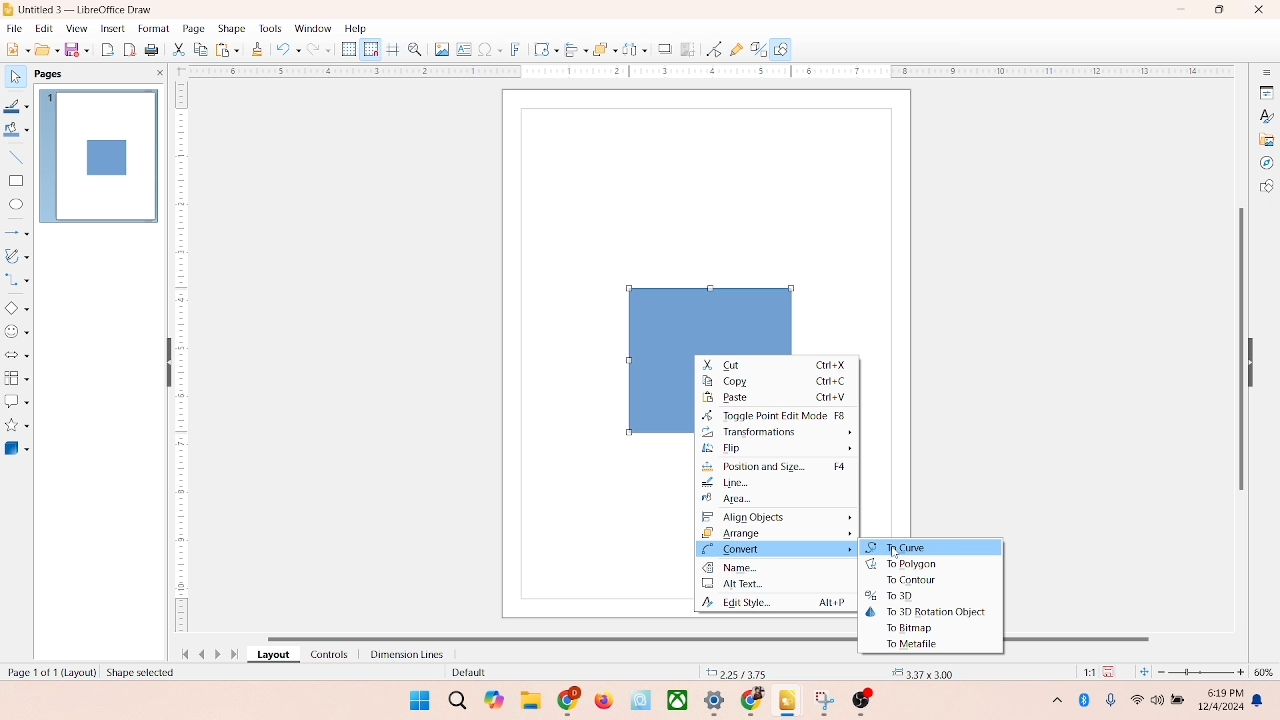 The image size is (1280, 720). Describe the element at coordinates (181, 652) in the screenshot. I see `first page` at that location.